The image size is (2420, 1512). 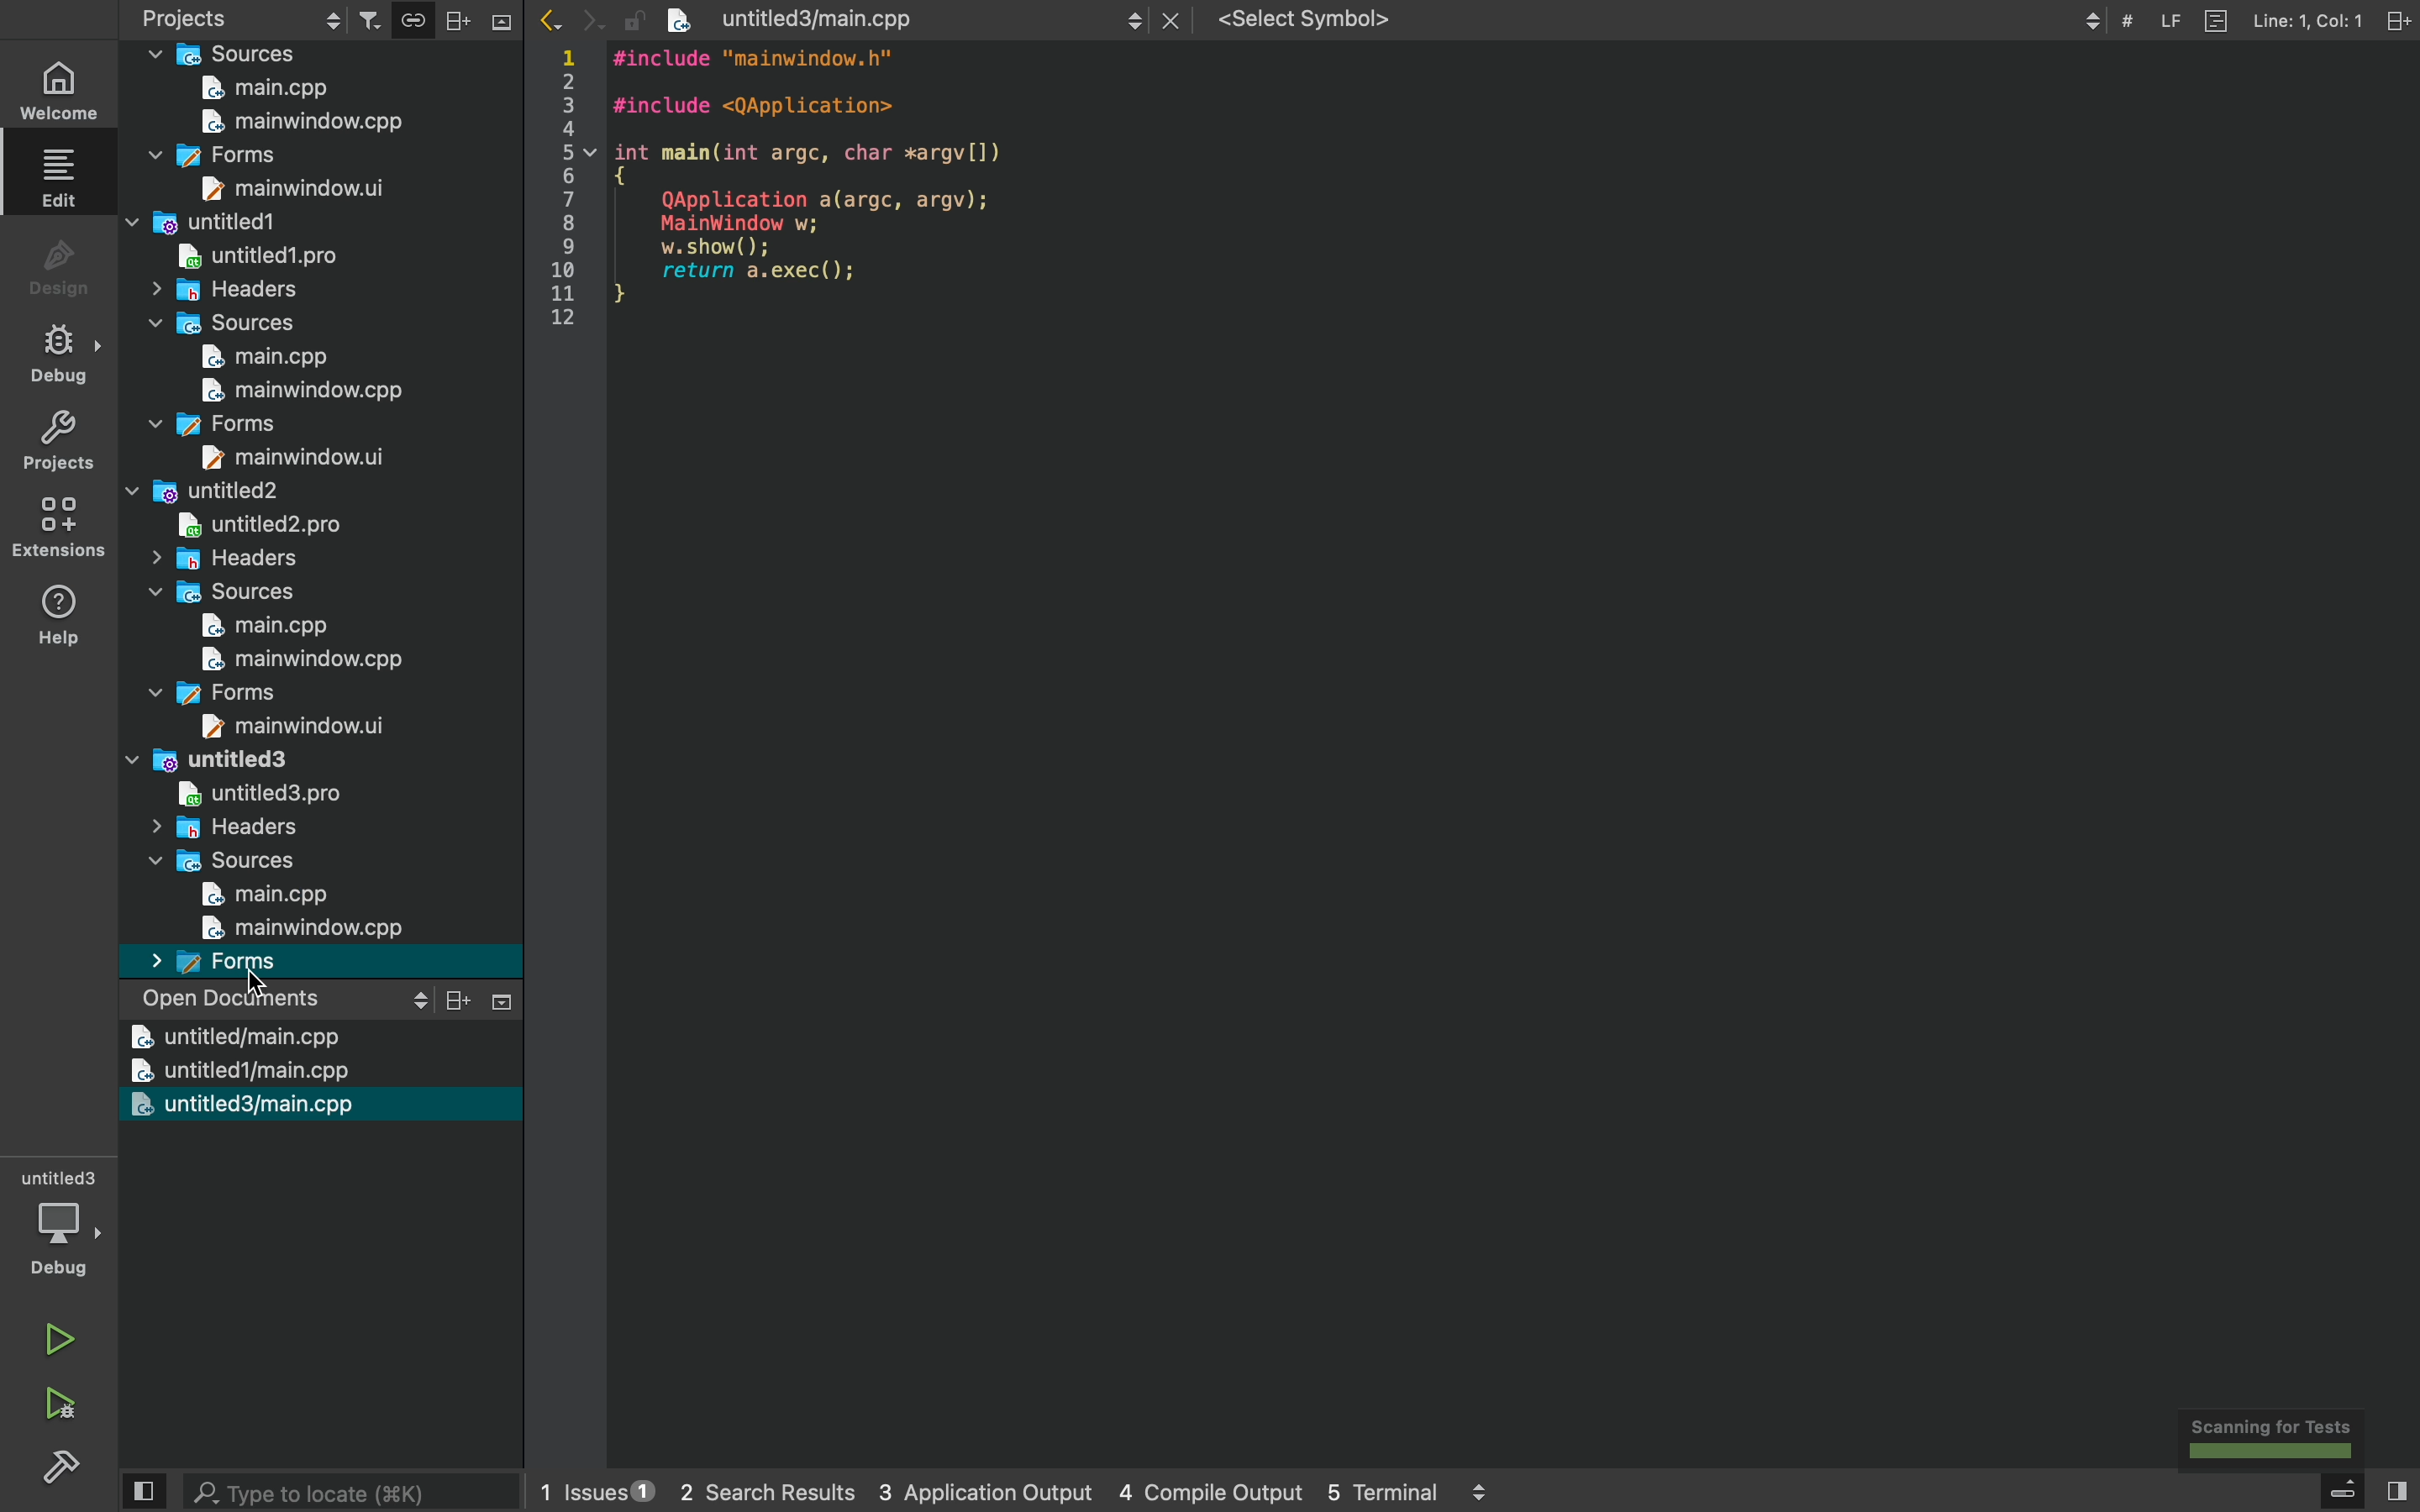 I want to click on edit, so click(x=63, y=176).